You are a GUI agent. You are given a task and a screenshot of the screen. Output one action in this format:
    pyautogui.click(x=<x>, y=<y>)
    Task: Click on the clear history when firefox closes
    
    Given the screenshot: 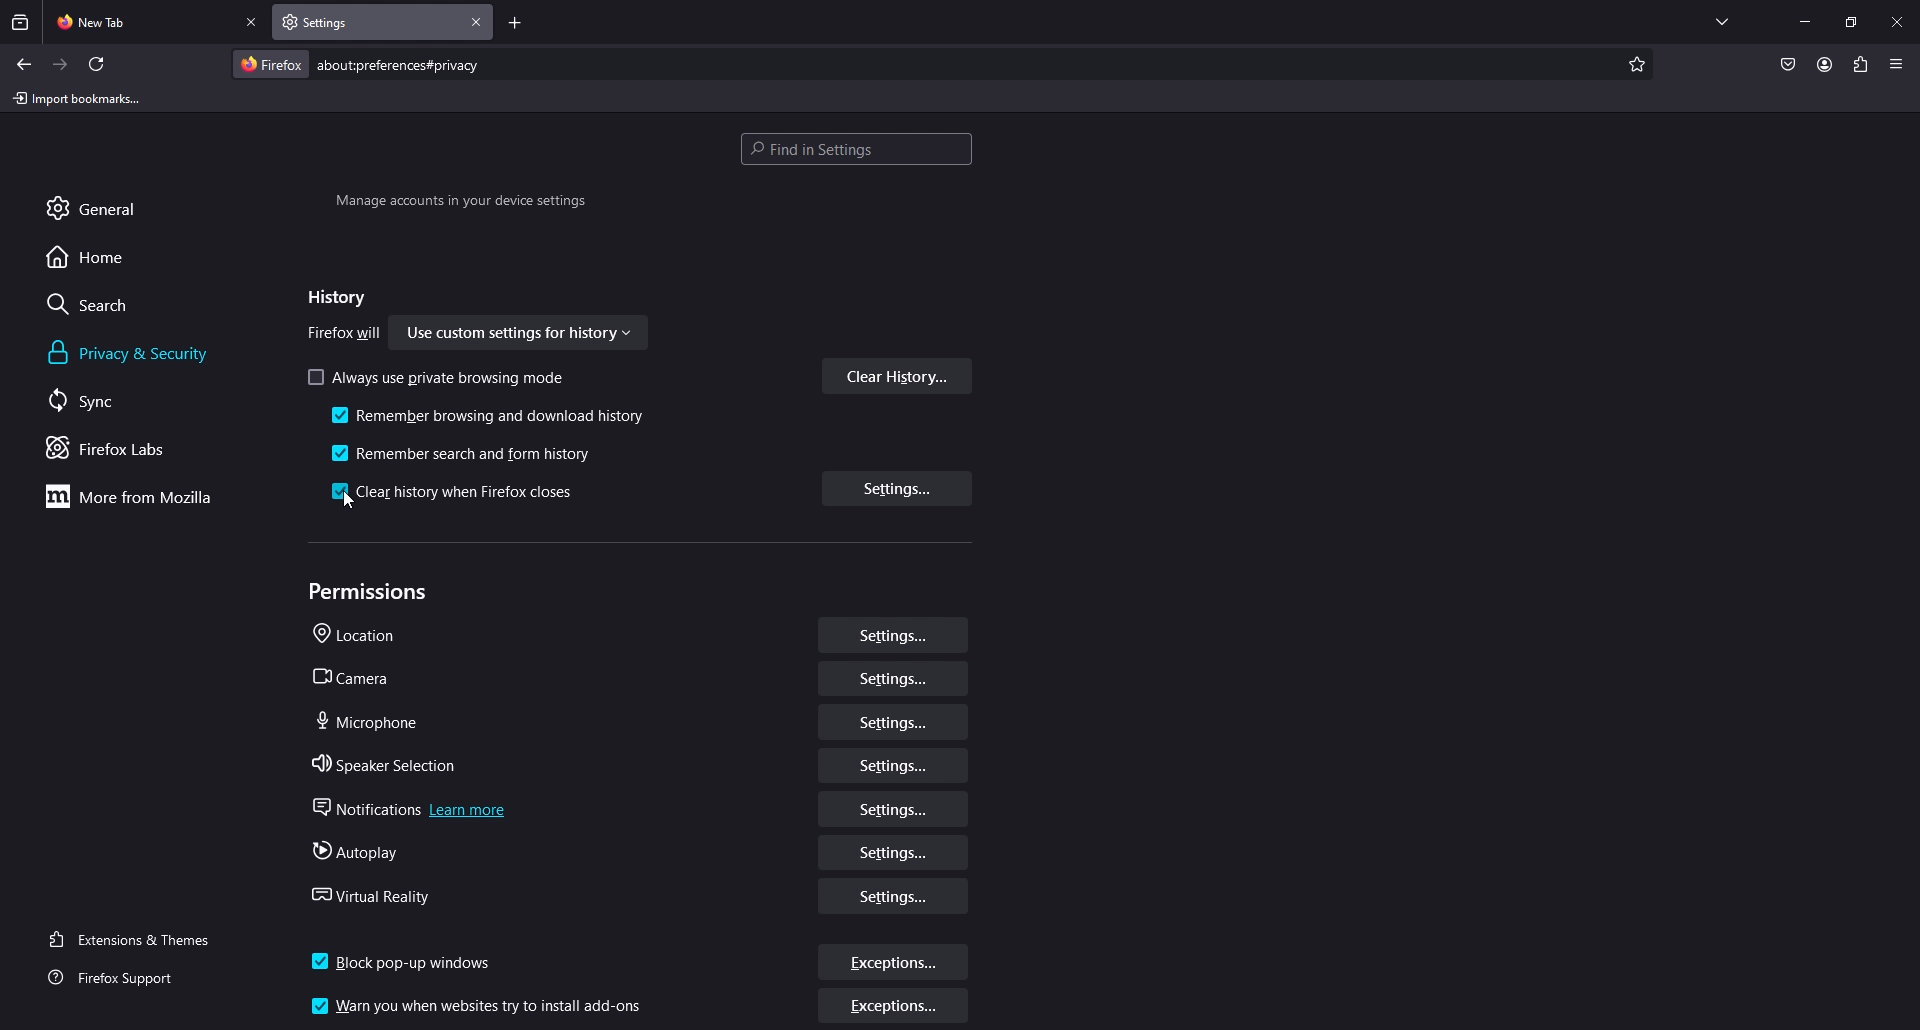 What is the action you would take?
    pyautogui.click(x=458, y=493)
    